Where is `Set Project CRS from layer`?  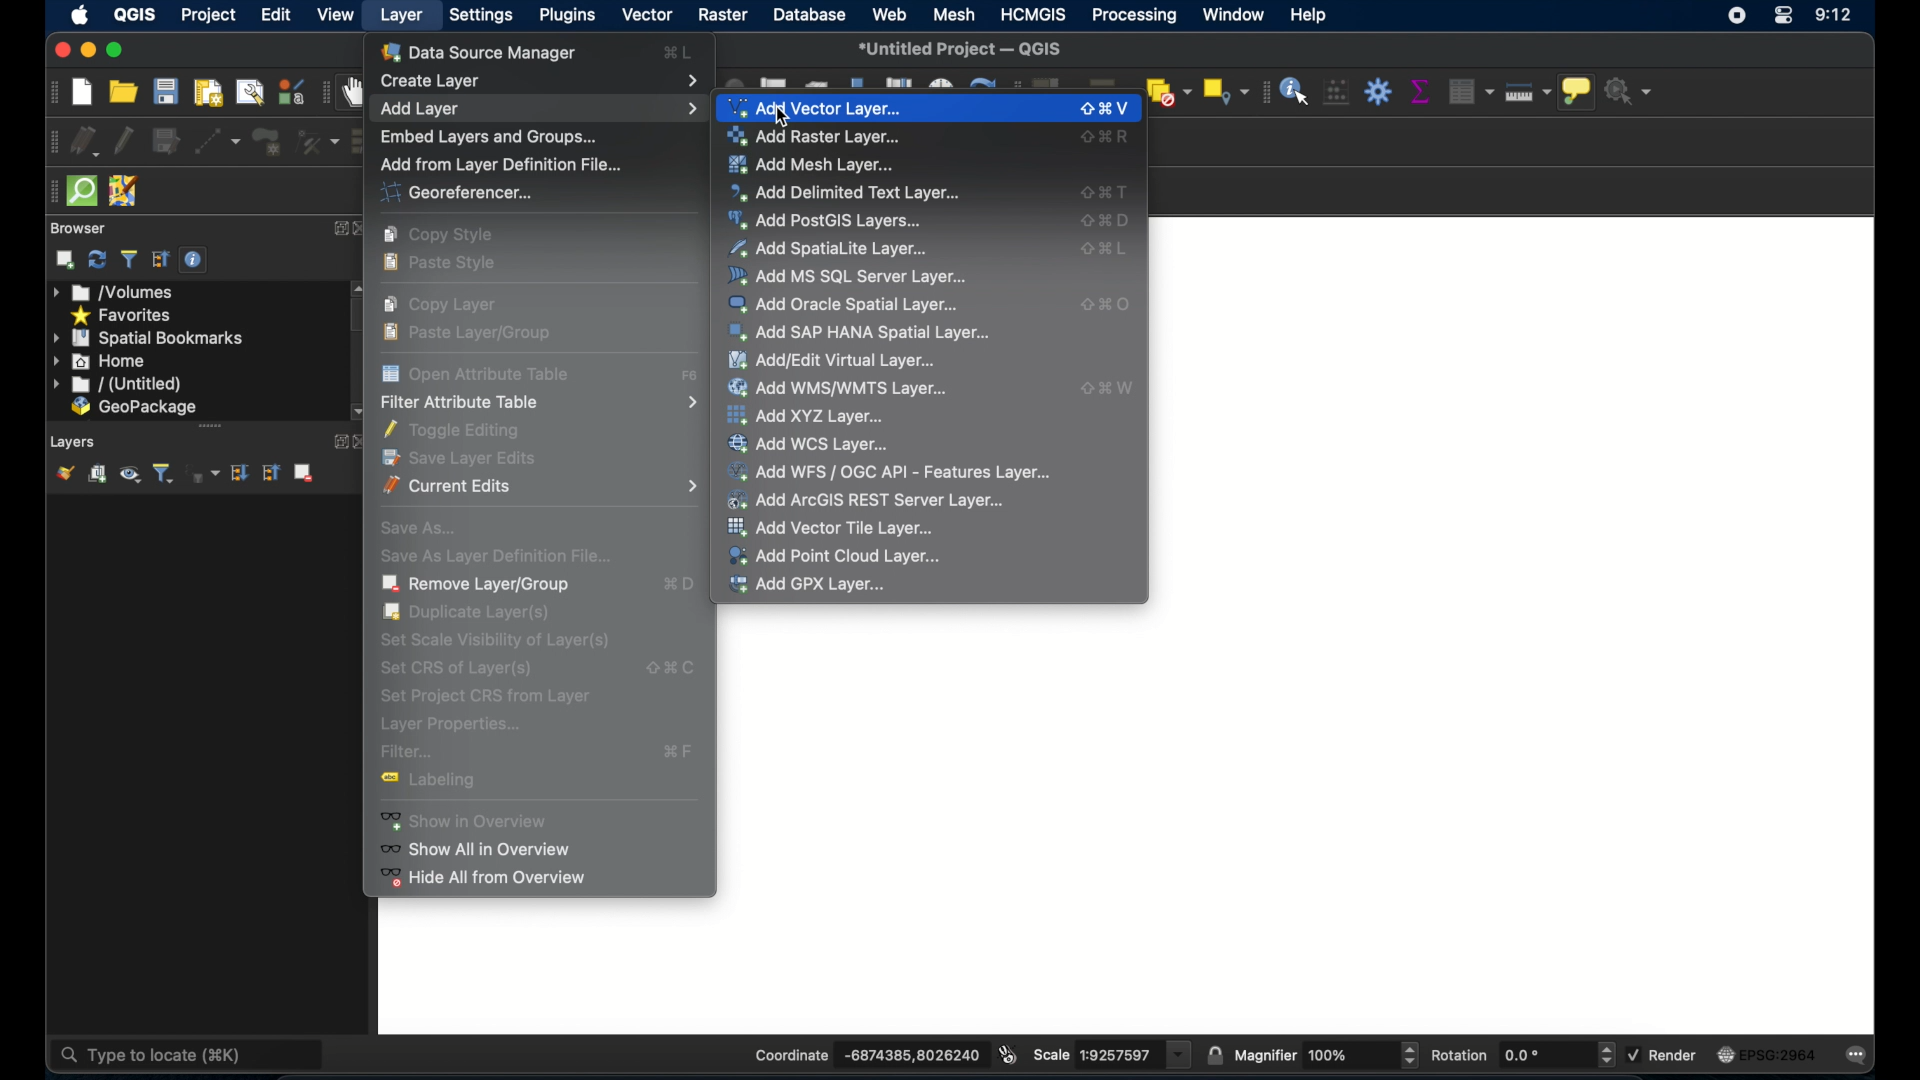 Set Project CRS from layer is located at coordinates (504, 699).